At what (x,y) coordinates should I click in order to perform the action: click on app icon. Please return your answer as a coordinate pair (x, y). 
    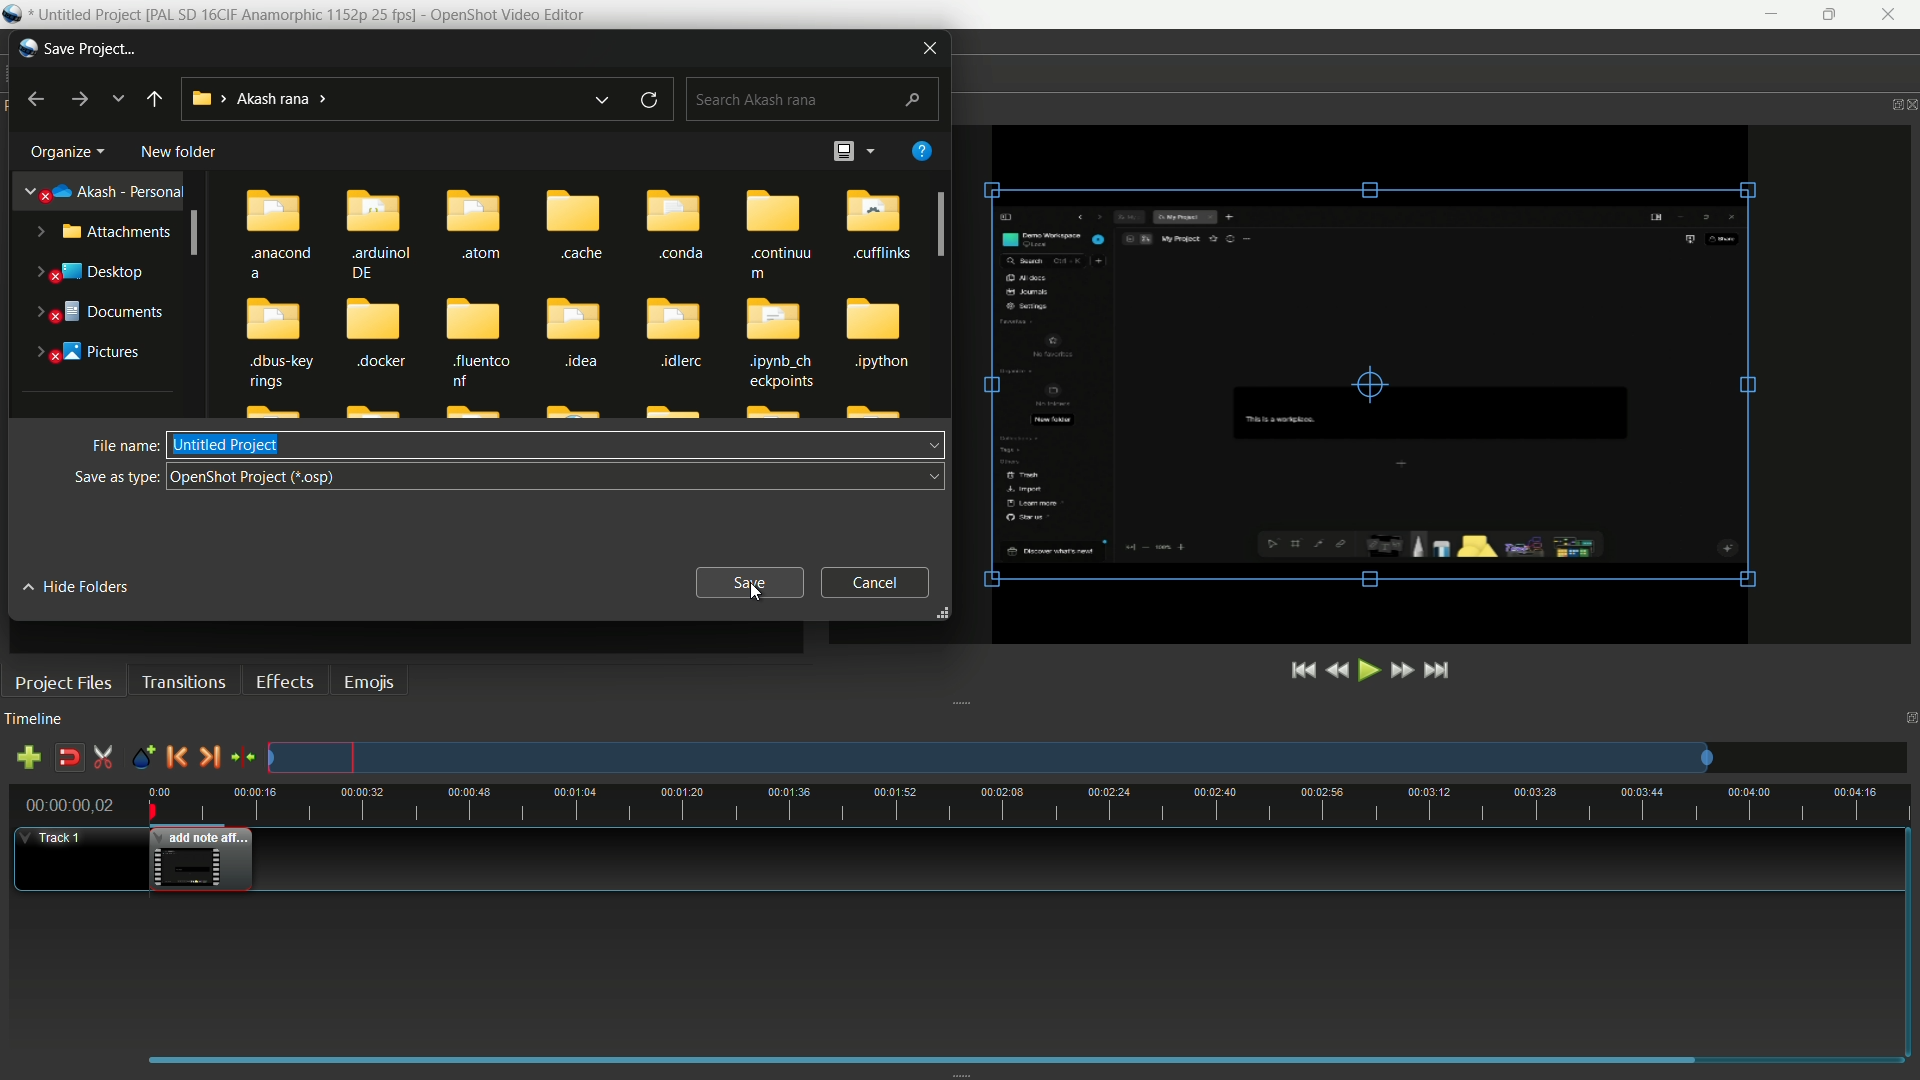
    Looking at the image, I should click on (25, 46).